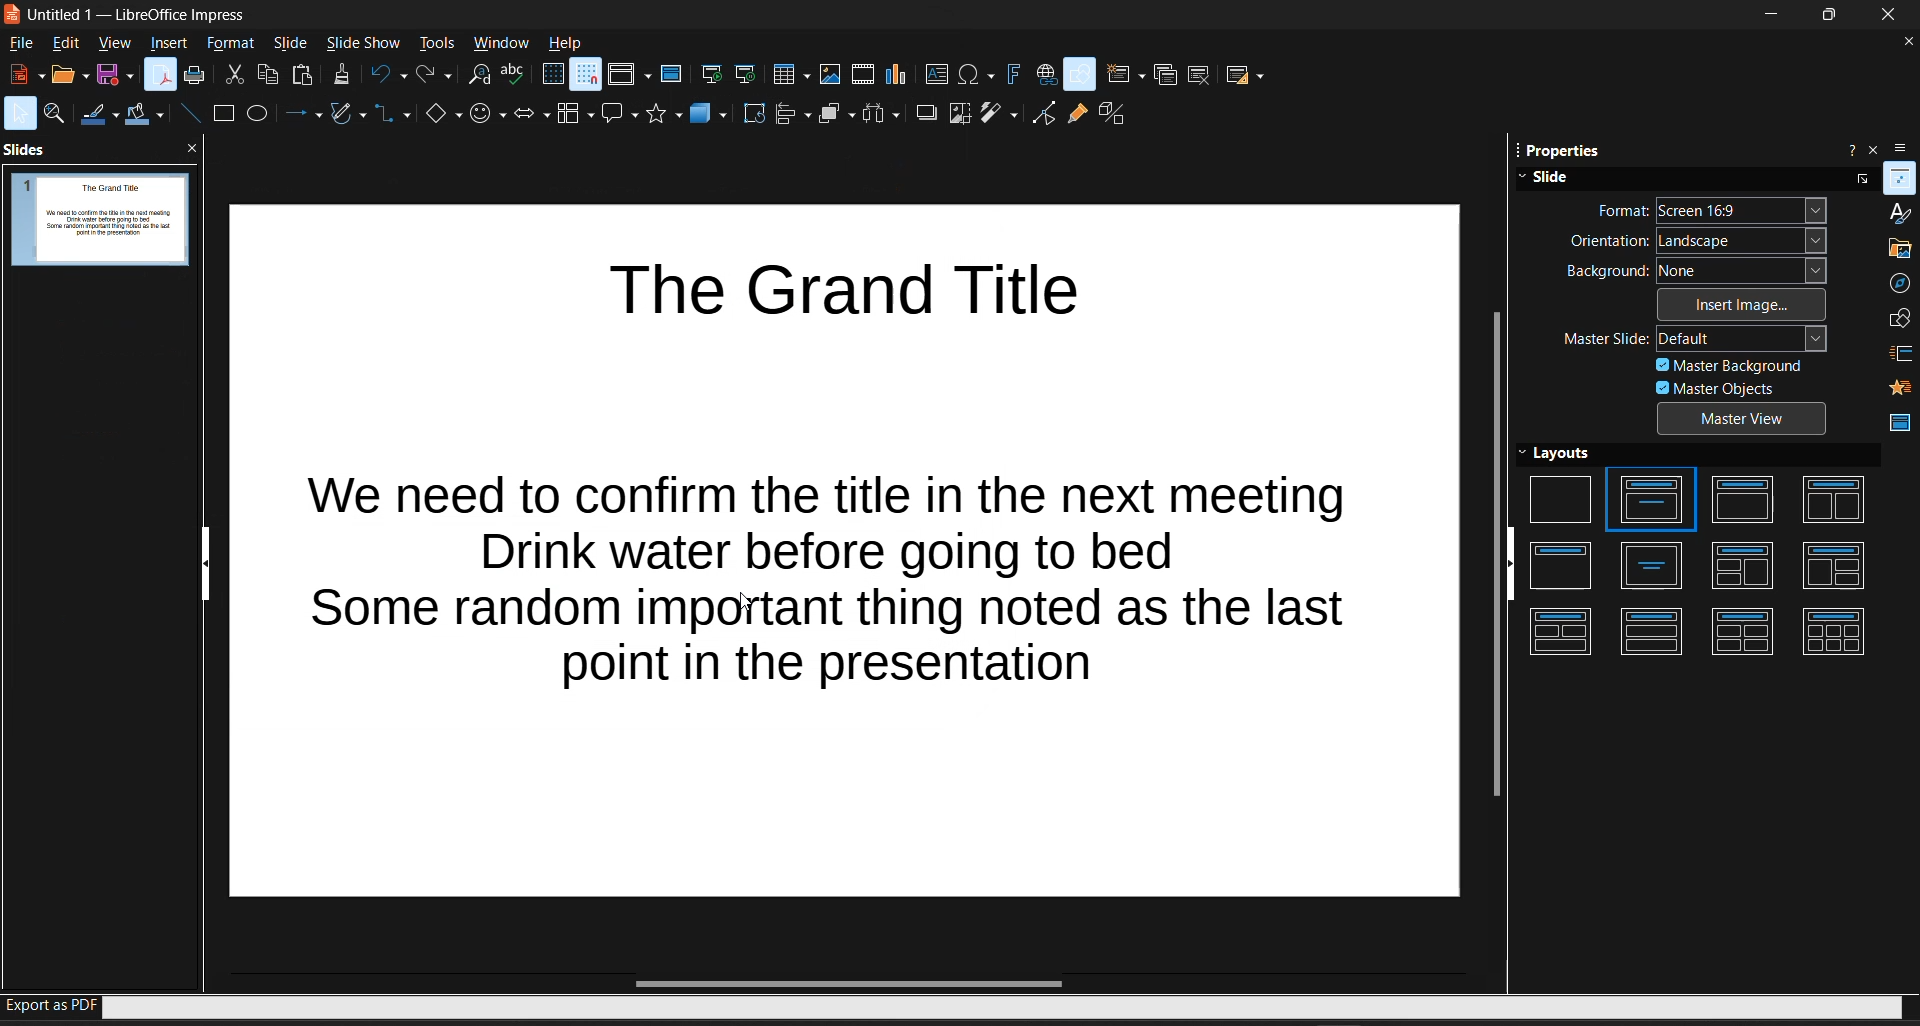  What do you see at coordinates (1164, 75) in the screenshot?
I see `duplicate slide` at bounding box center [1164, 75].